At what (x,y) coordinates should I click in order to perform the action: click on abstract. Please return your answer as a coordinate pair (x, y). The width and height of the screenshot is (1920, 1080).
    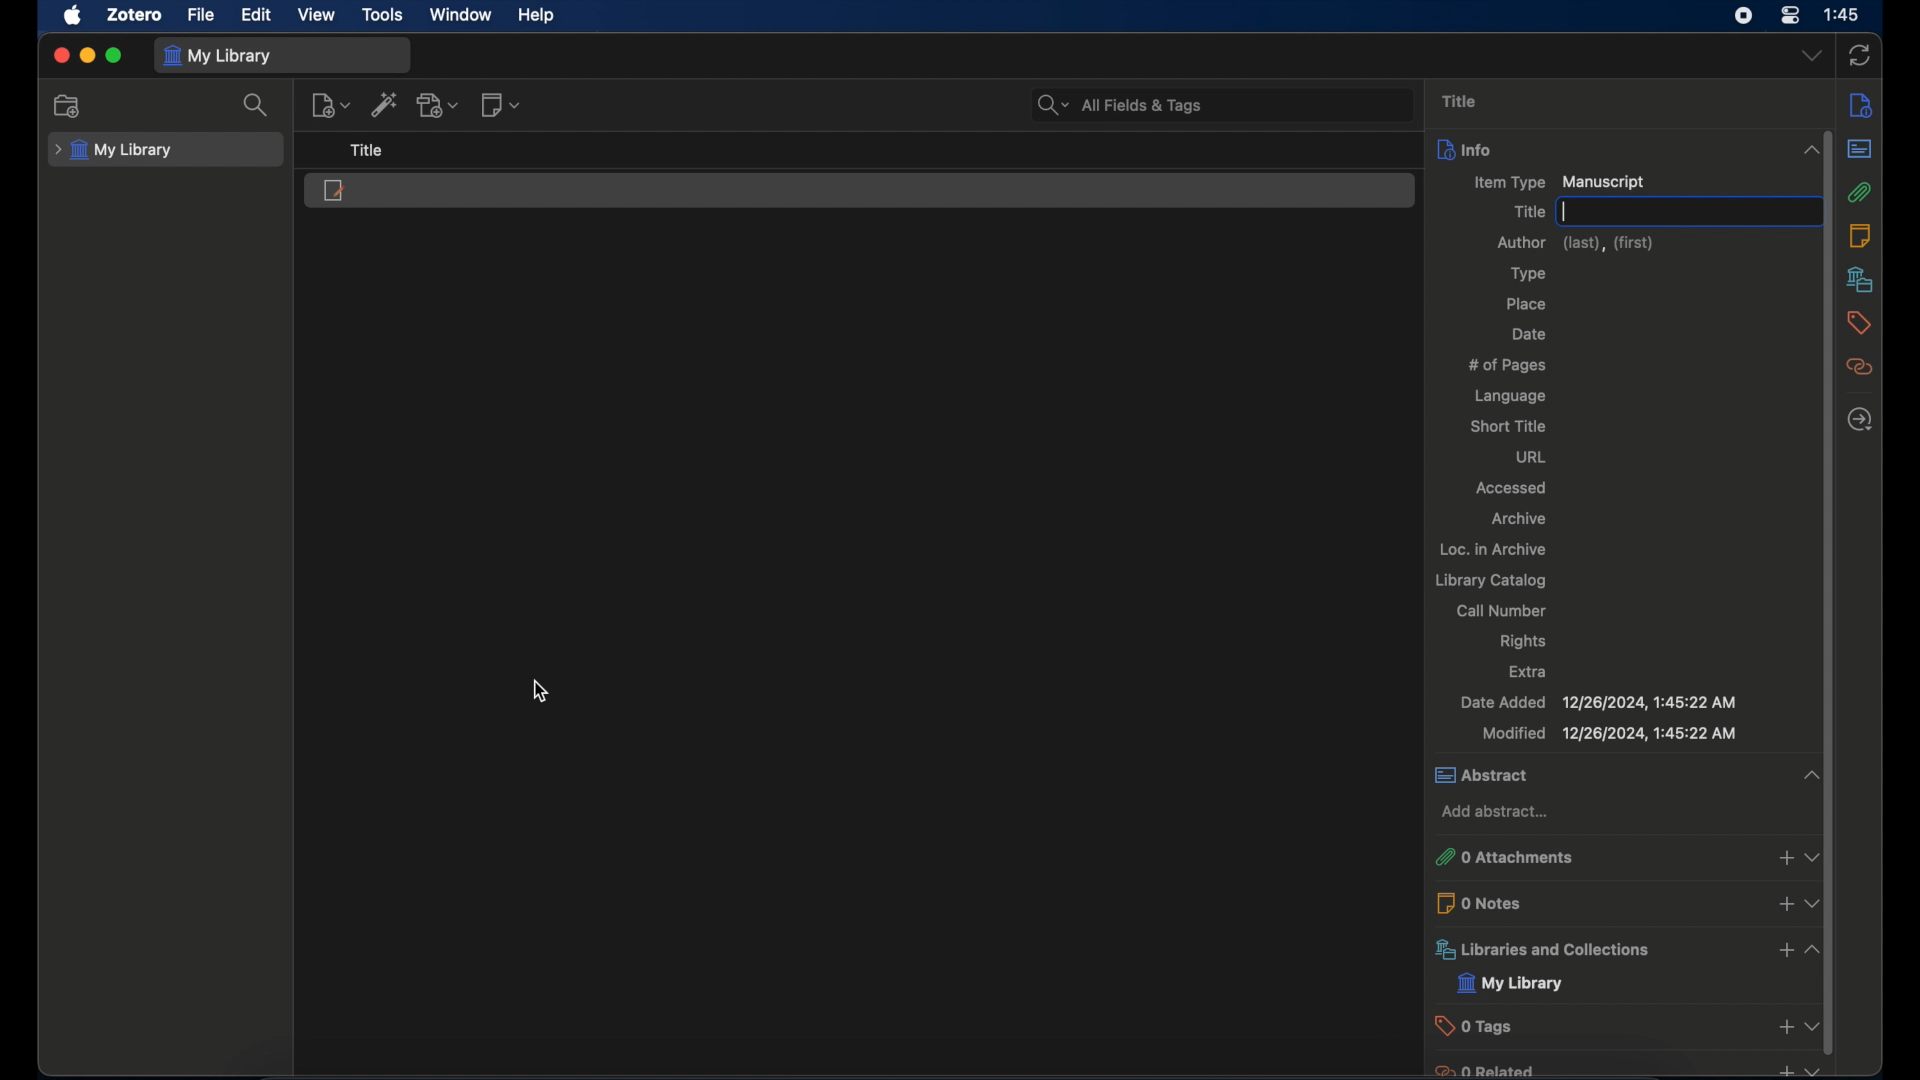
    Looking at the image, I should click on (1627, 775).